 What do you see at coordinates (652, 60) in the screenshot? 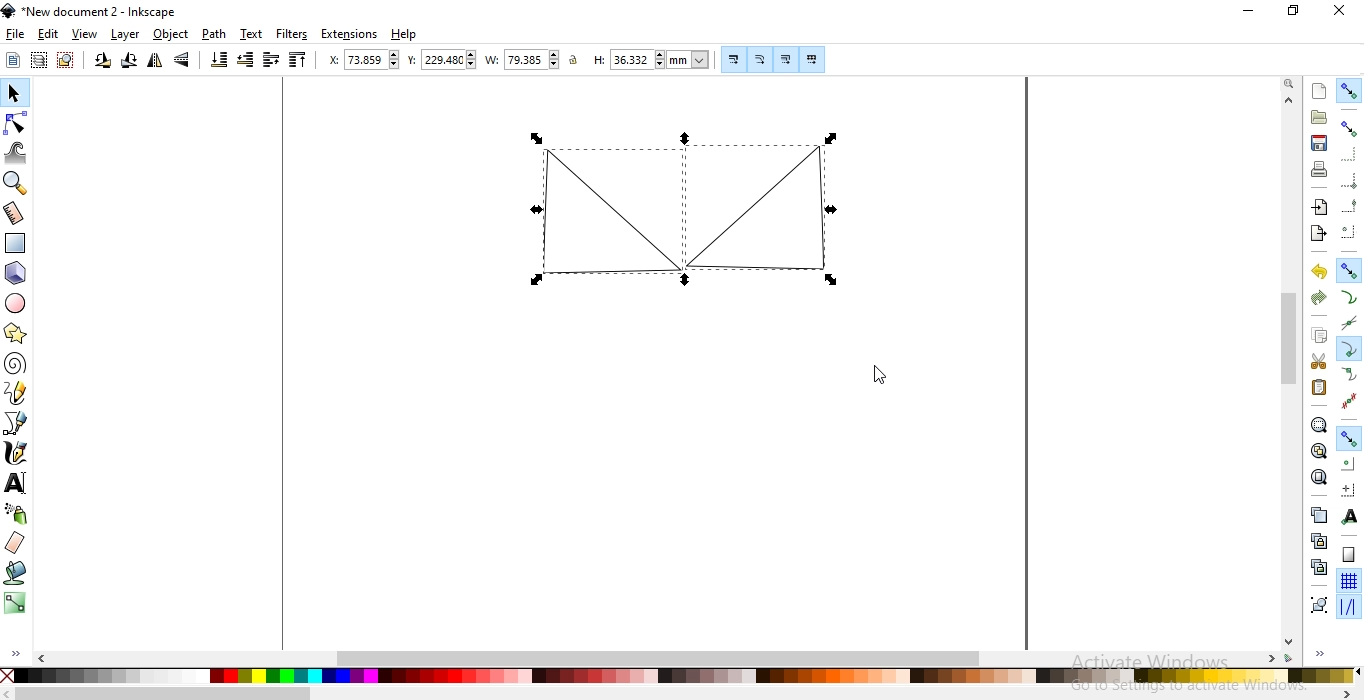
I see `height of selection` at bounding box center [652, 60].